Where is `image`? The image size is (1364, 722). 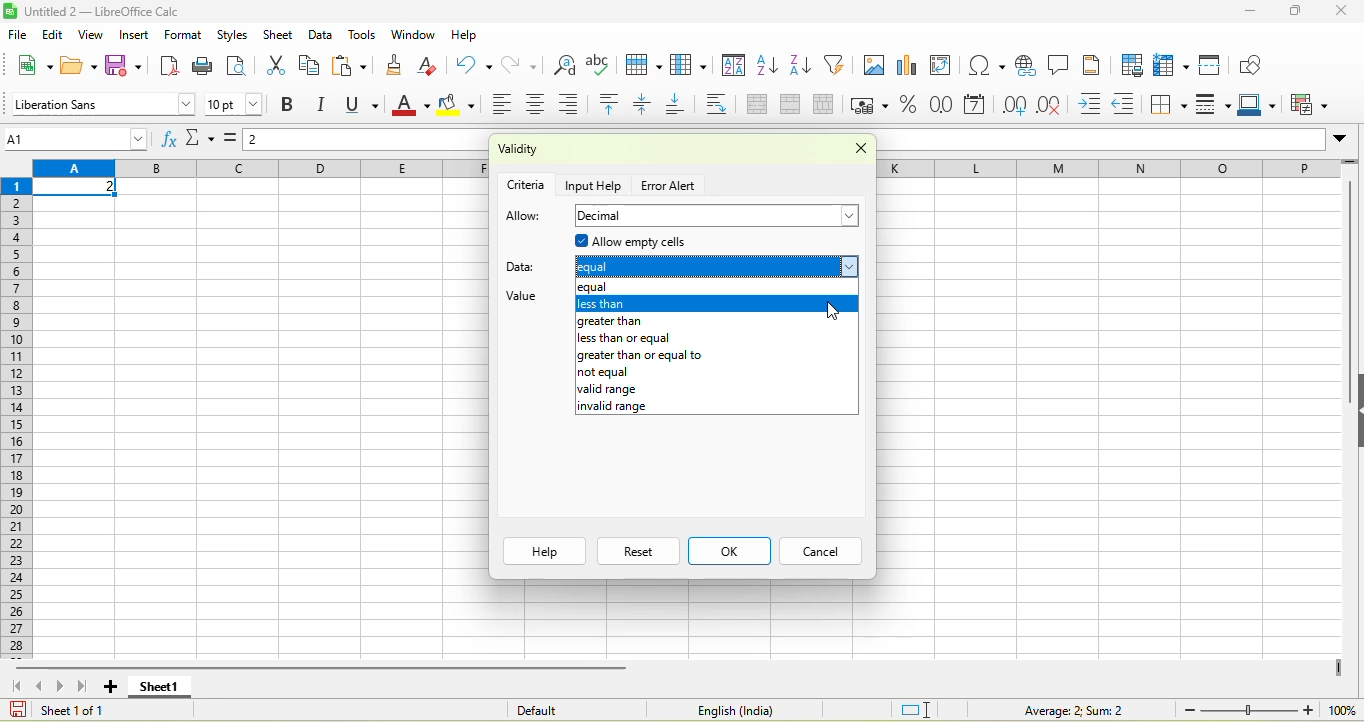 image is located at coordinates (873, 67).